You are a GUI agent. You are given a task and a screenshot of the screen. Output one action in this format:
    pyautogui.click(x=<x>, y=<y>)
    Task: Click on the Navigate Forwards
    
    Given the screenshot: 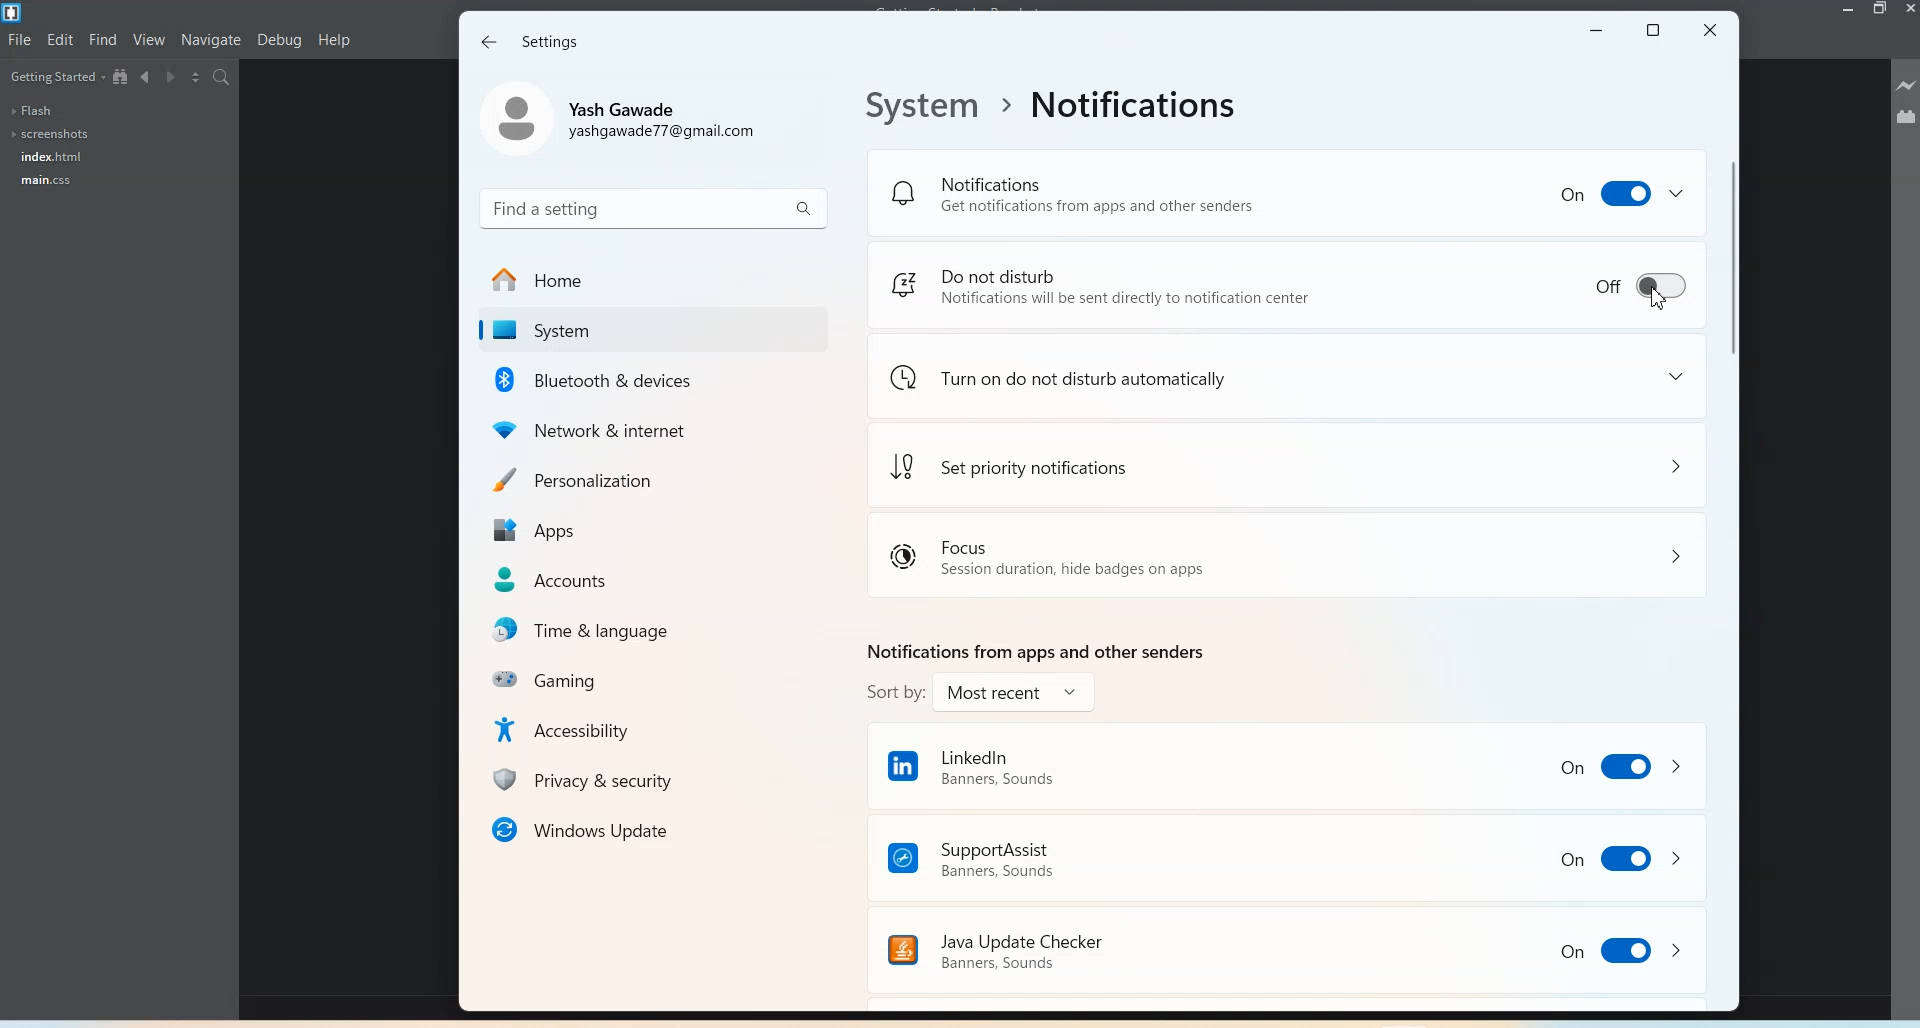 What is the action you would take?
    pyautogui.click(x=173, y=78)
    